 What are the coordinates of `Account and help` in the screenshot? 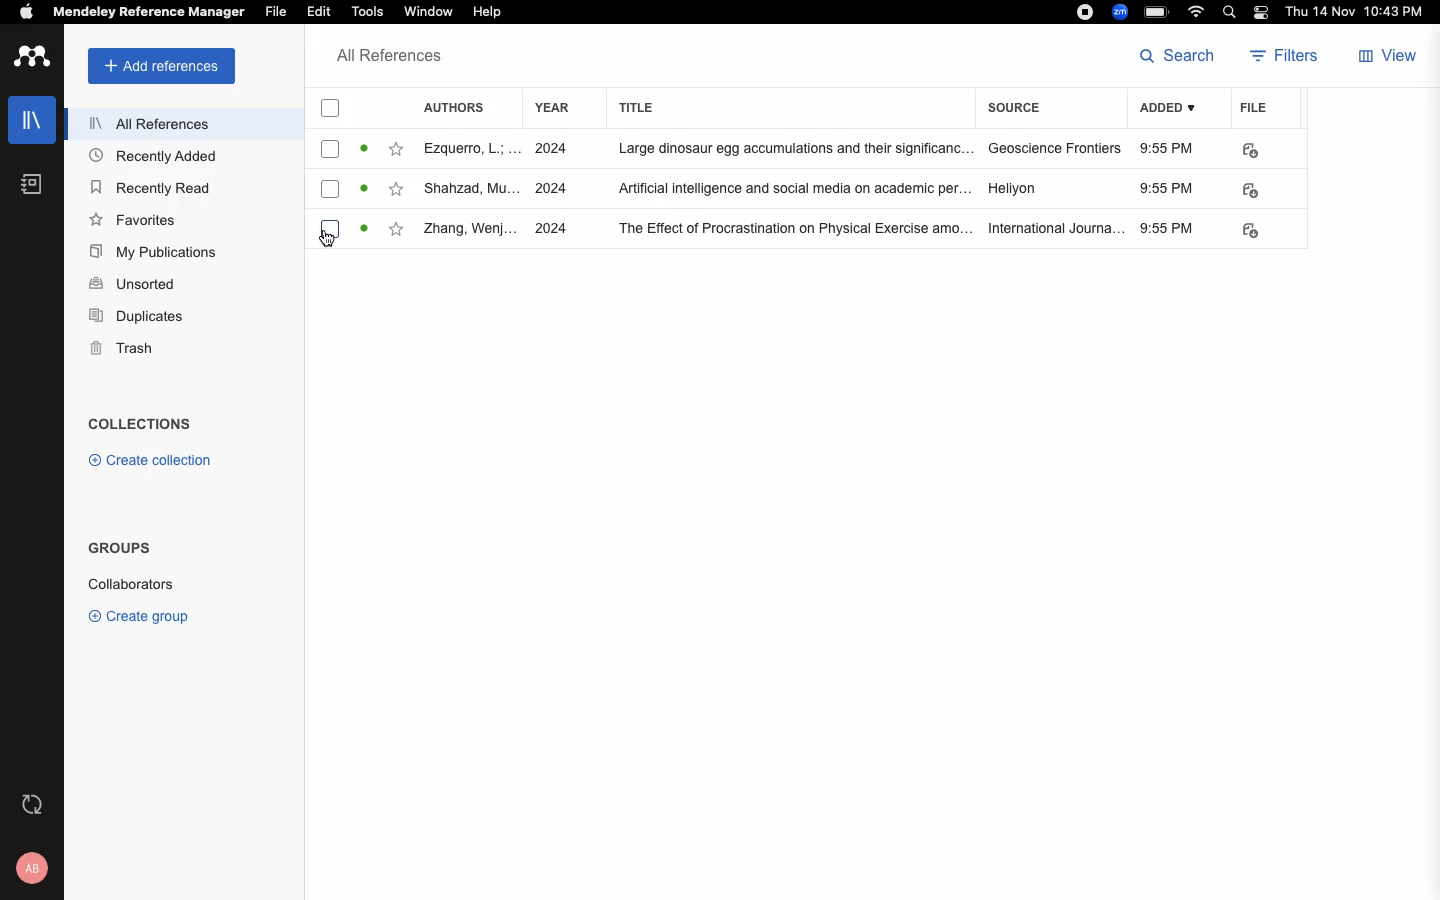 It's located at (34, 868).